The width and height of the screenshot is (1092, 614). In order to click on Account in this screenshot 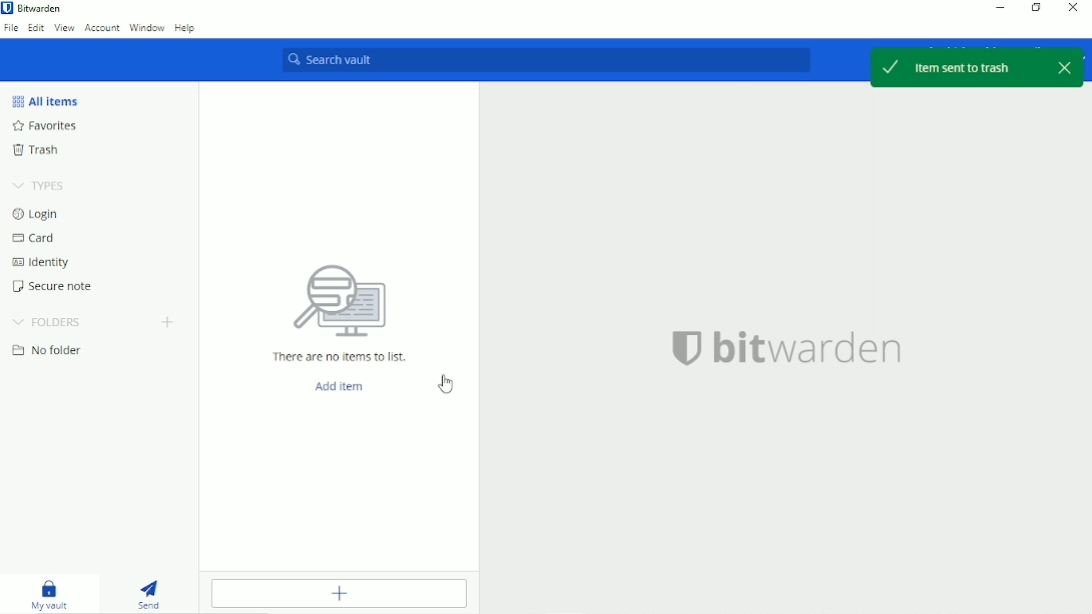, I will do `click(102, 28)`.